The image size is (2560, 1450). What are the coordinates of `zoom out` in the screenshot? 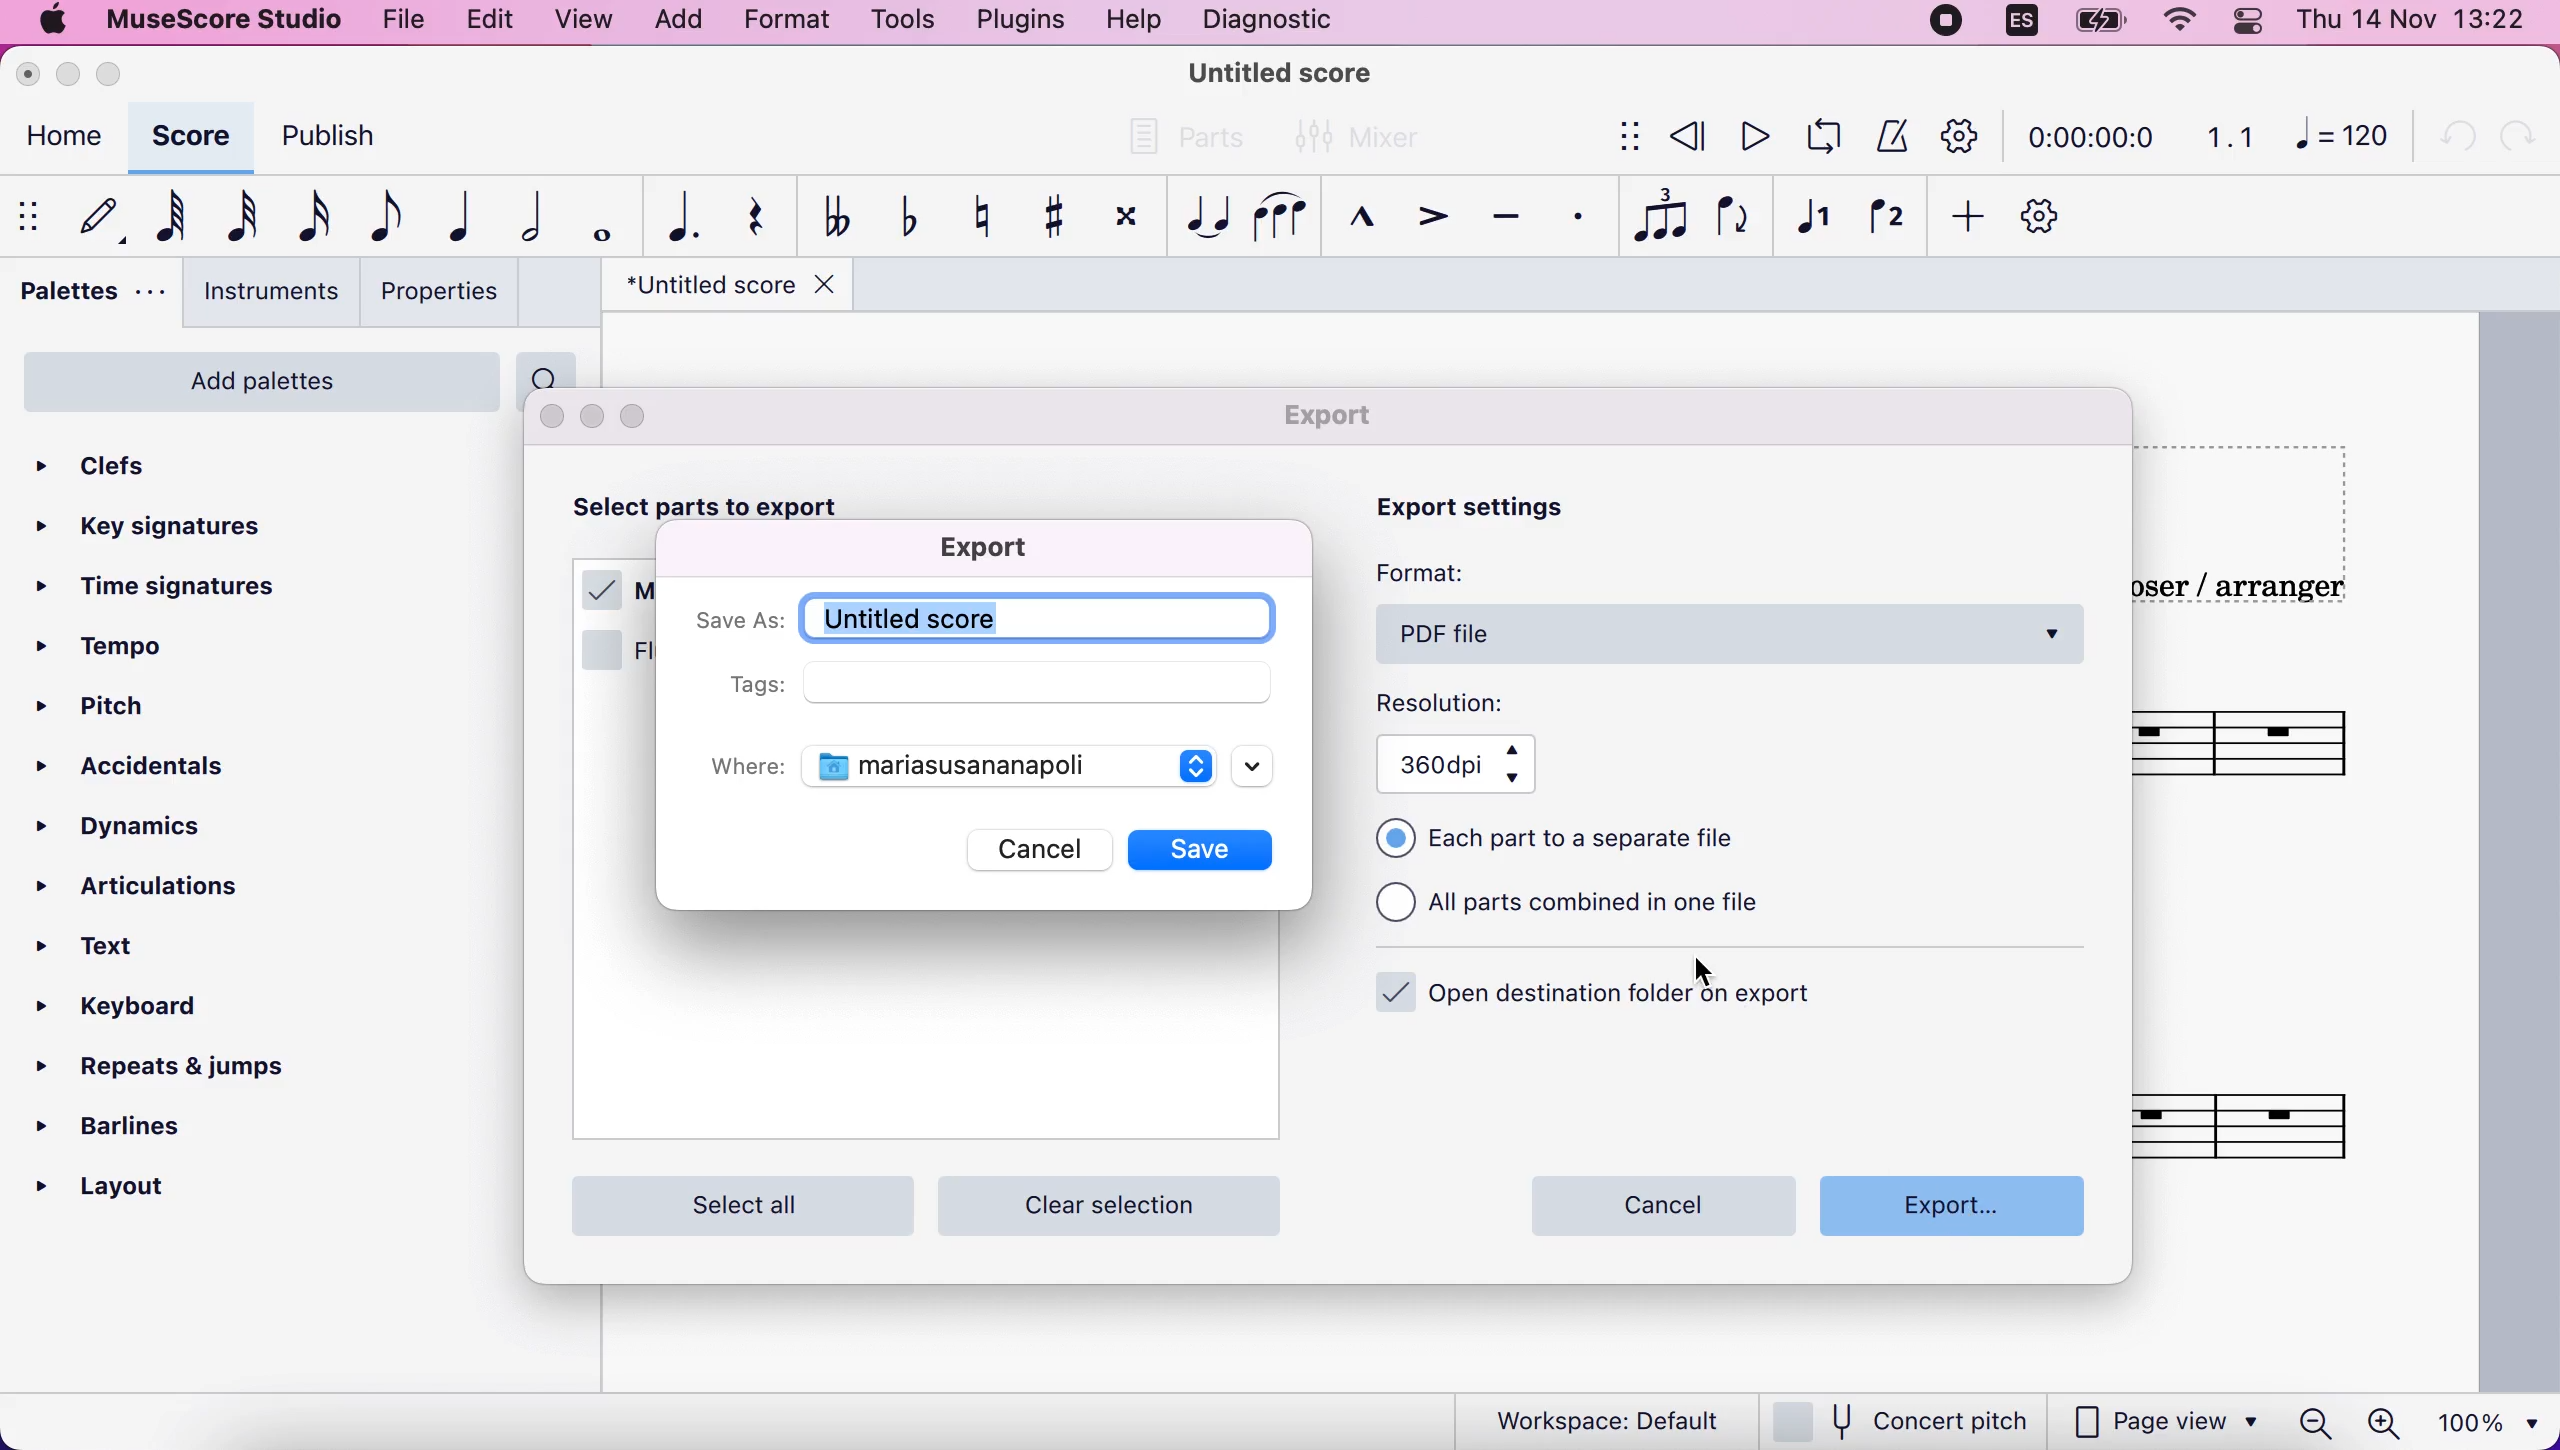 It's located at (2309, 1422).